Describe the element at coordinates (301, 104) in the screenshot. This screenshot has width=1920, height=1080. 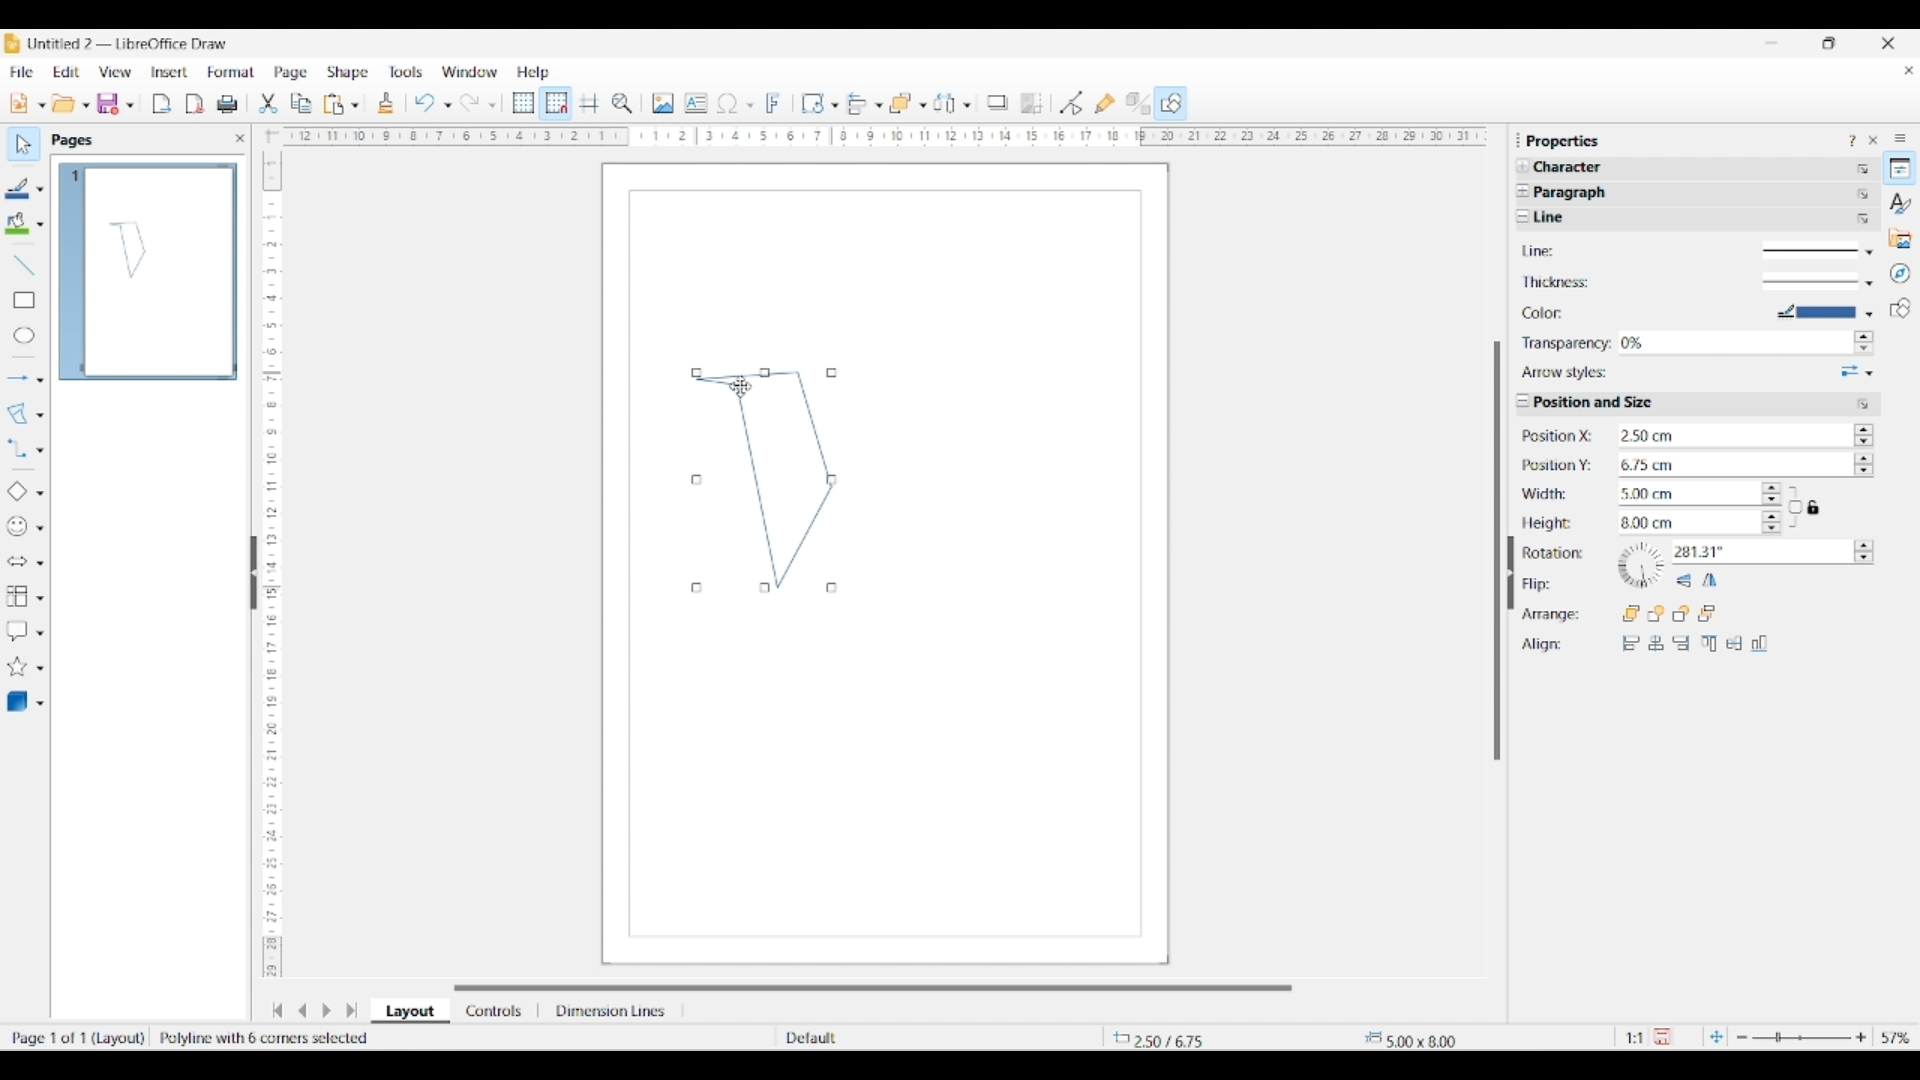
I see `Selected copy options` at that location.